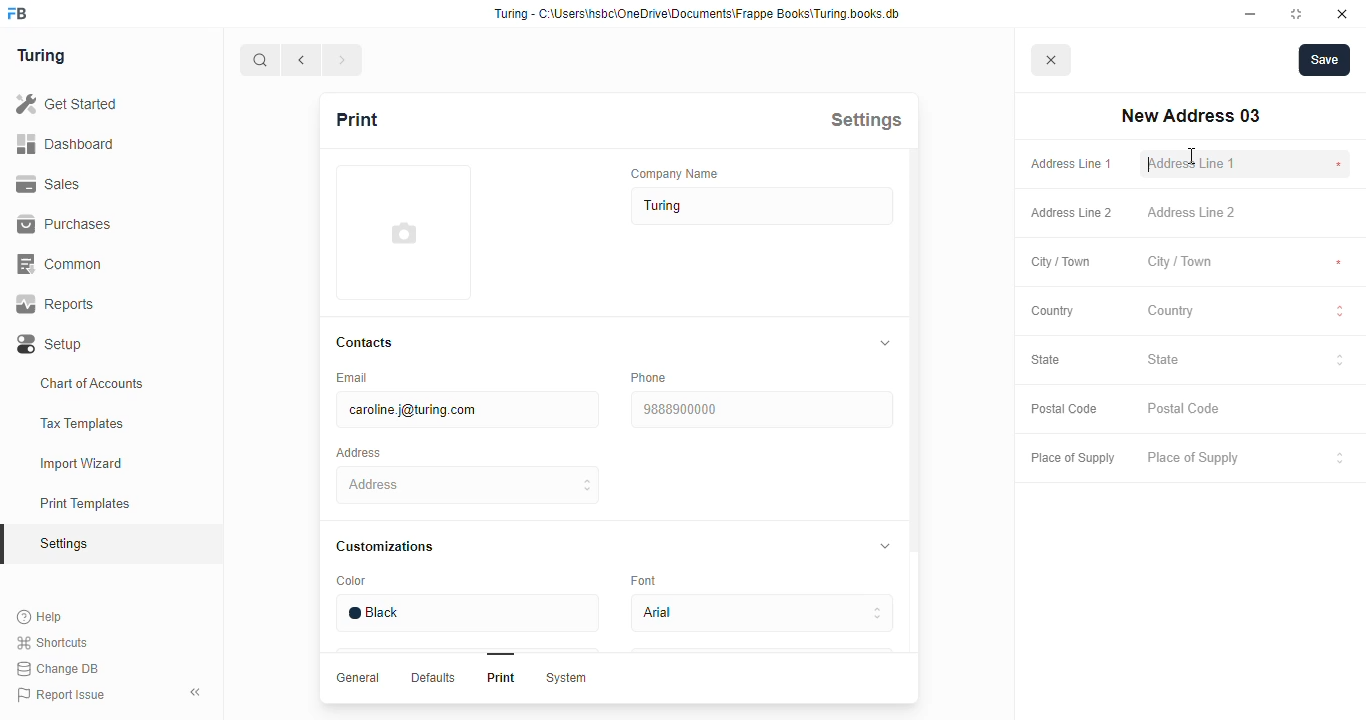 Image resolution: width=1366 pixels, height=720 pixels. What do you see at coordinates (501, 677) in the screenshot?
I see `Print` at bounding box center [501, 677].